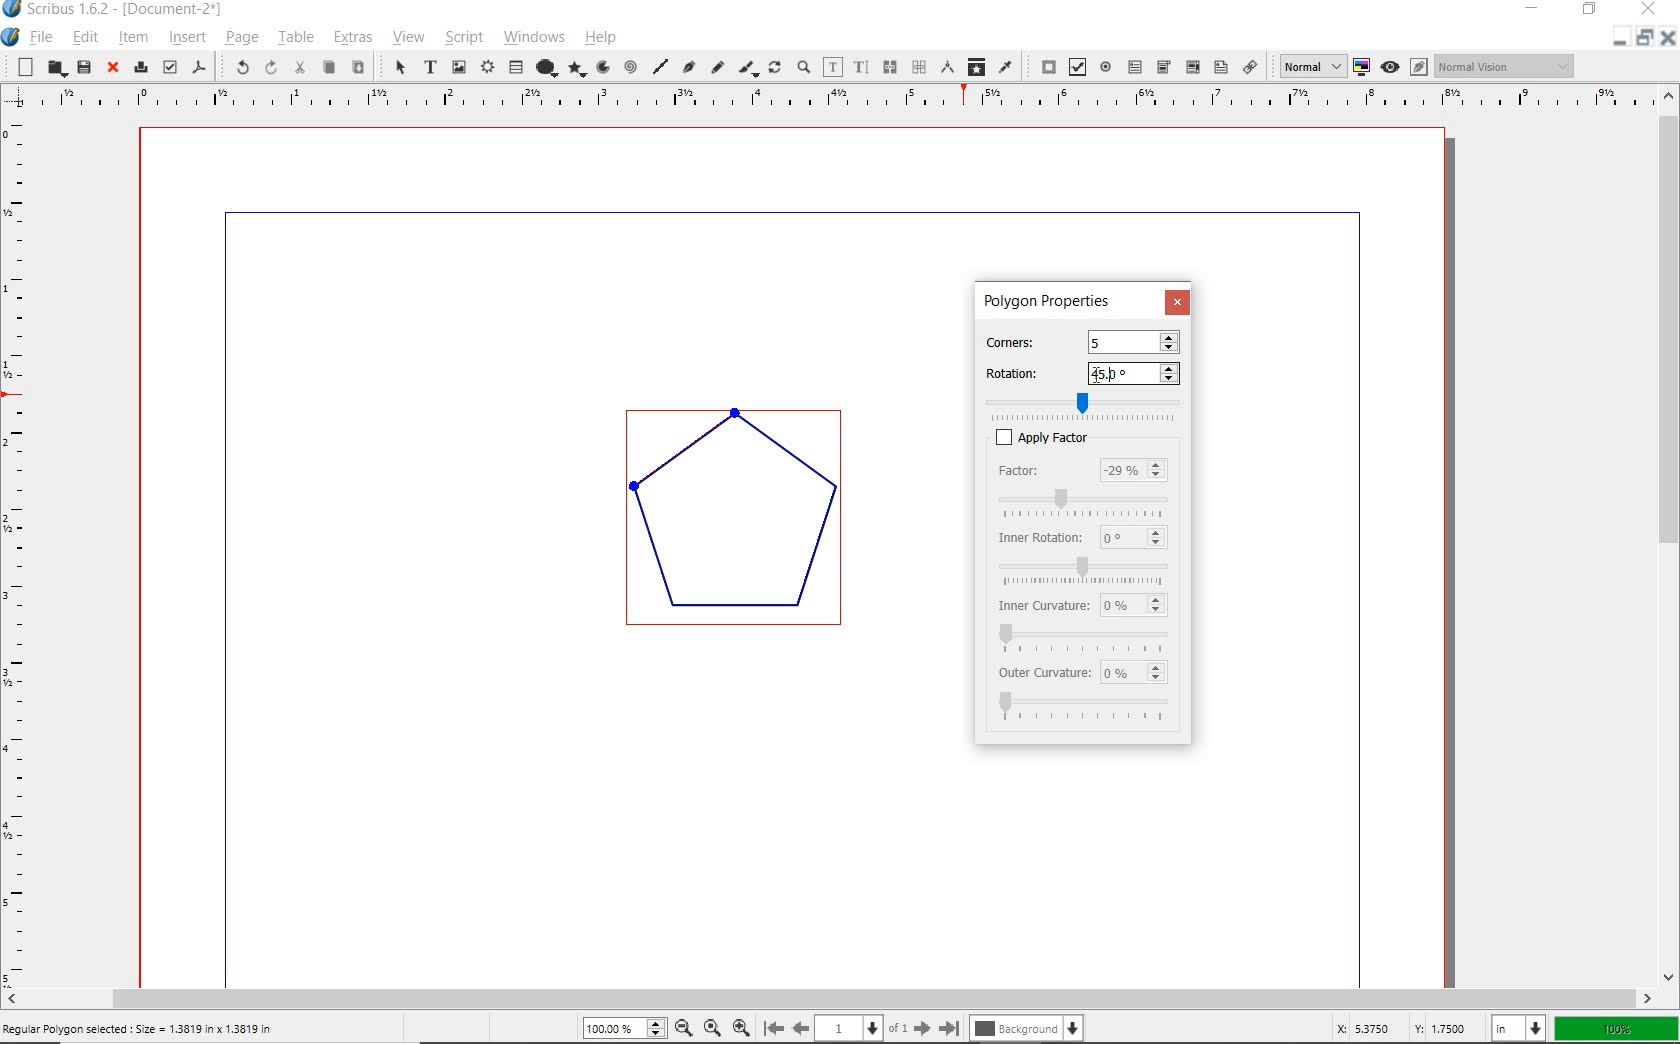  What do you see at coordinates (1132, 342) in the screenshot?
I see `Input corners` at bounding box center [1132, 342].